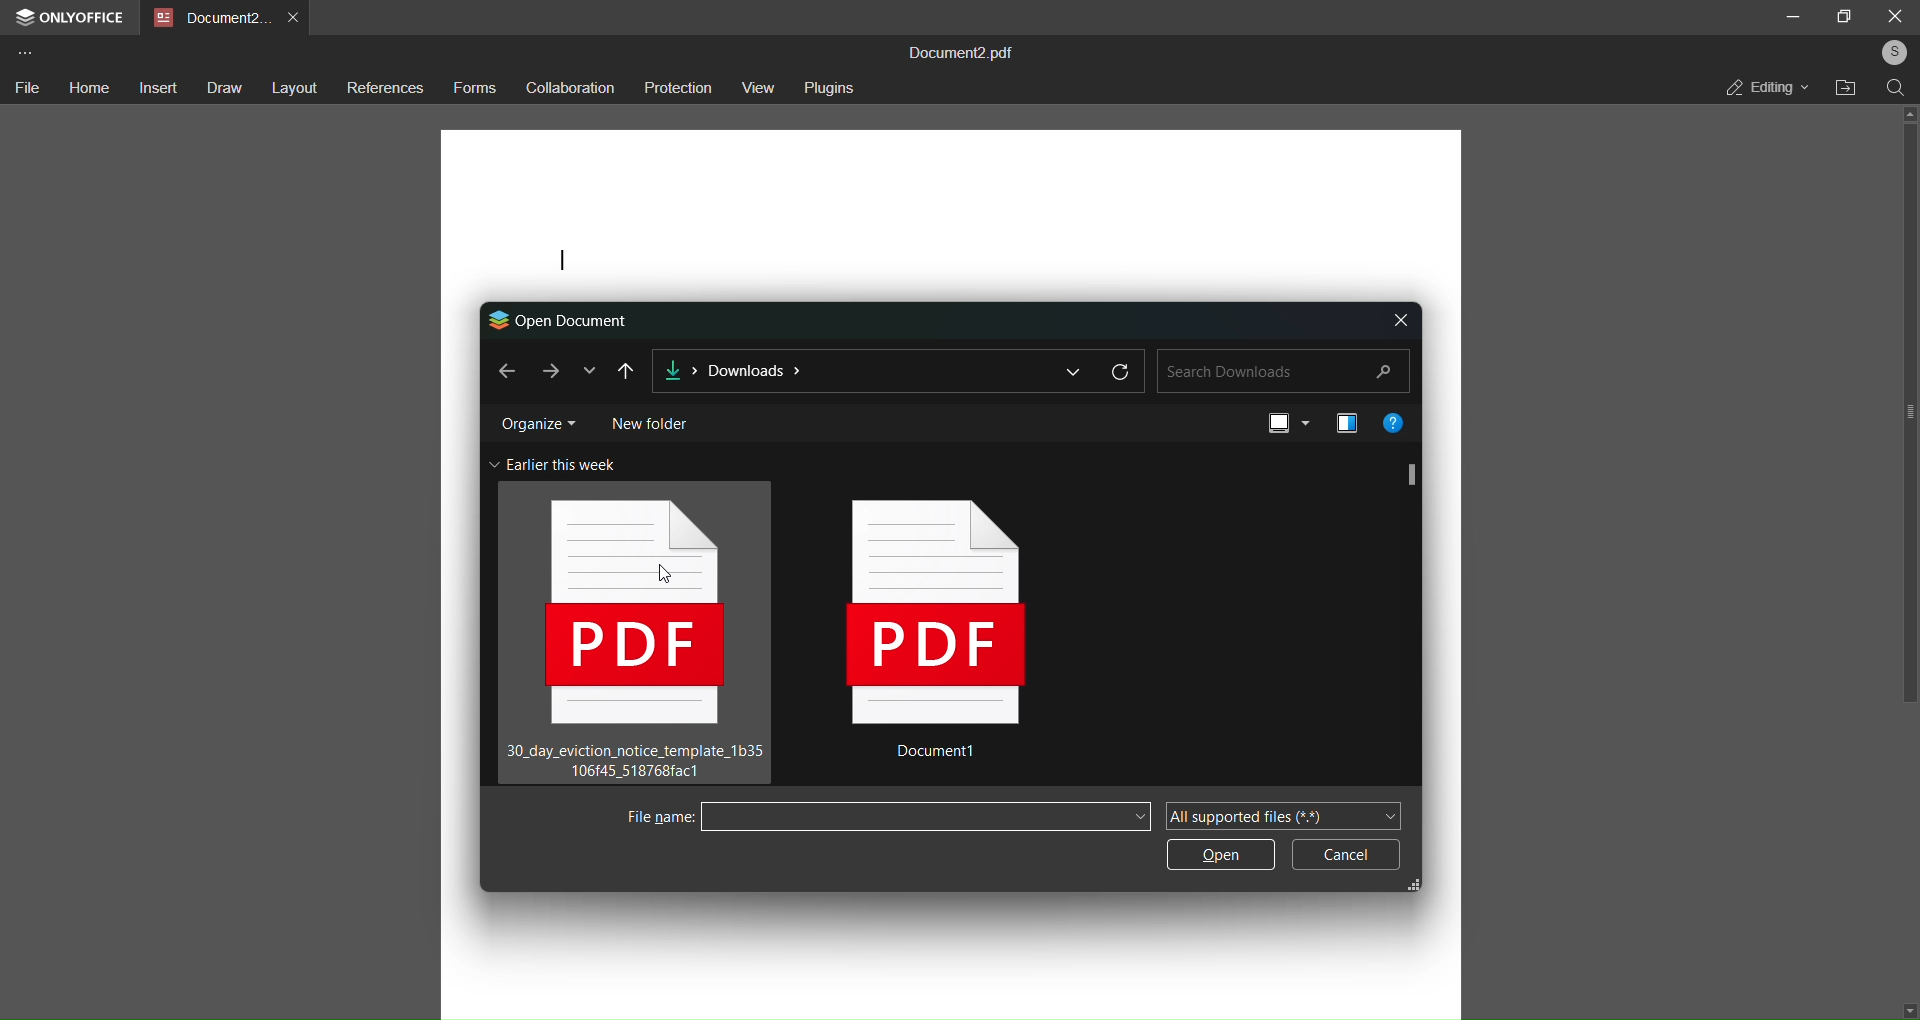 This screenshot has height=1020, width=1920. What do you see at coordinates (1889, 52) in the screenshot?
I see `user` at bounding box center [1889, 52].